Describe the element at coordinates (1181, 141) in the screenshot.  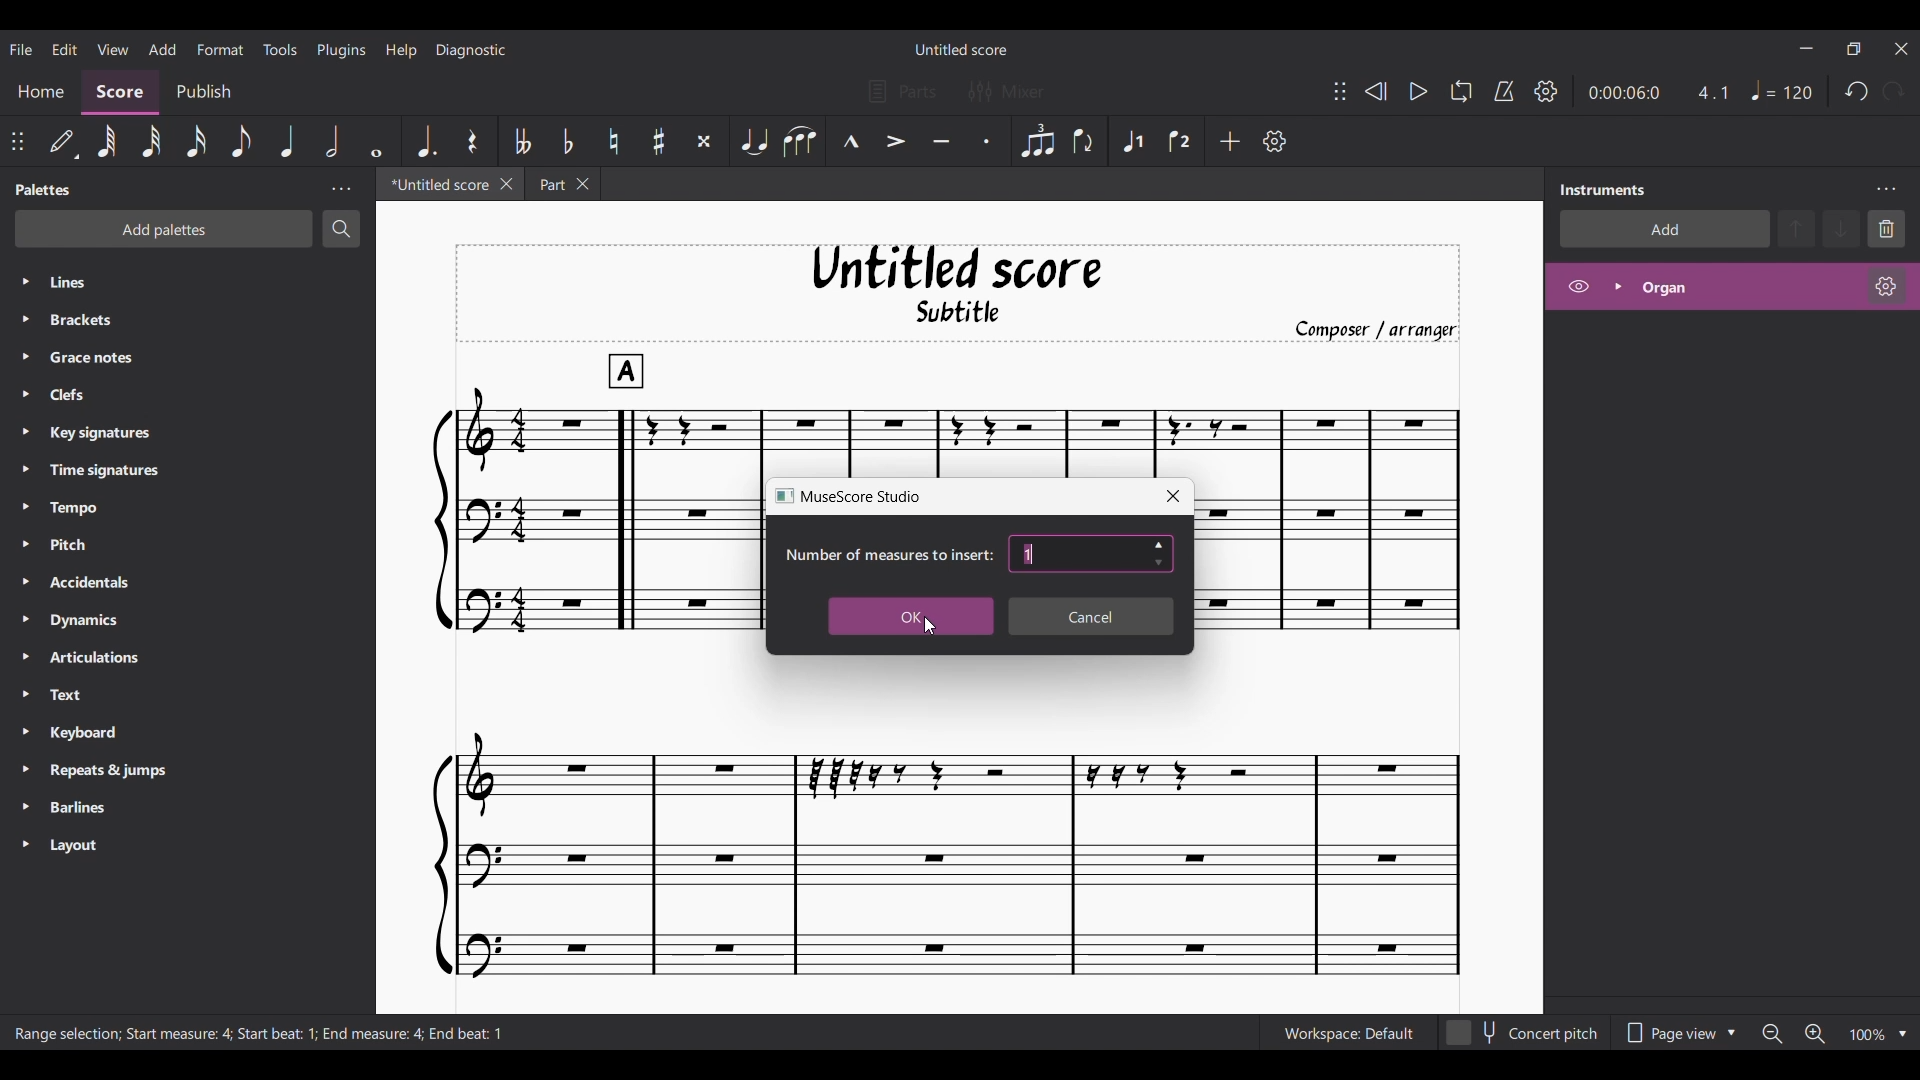
I see `Voice 2` at that location.